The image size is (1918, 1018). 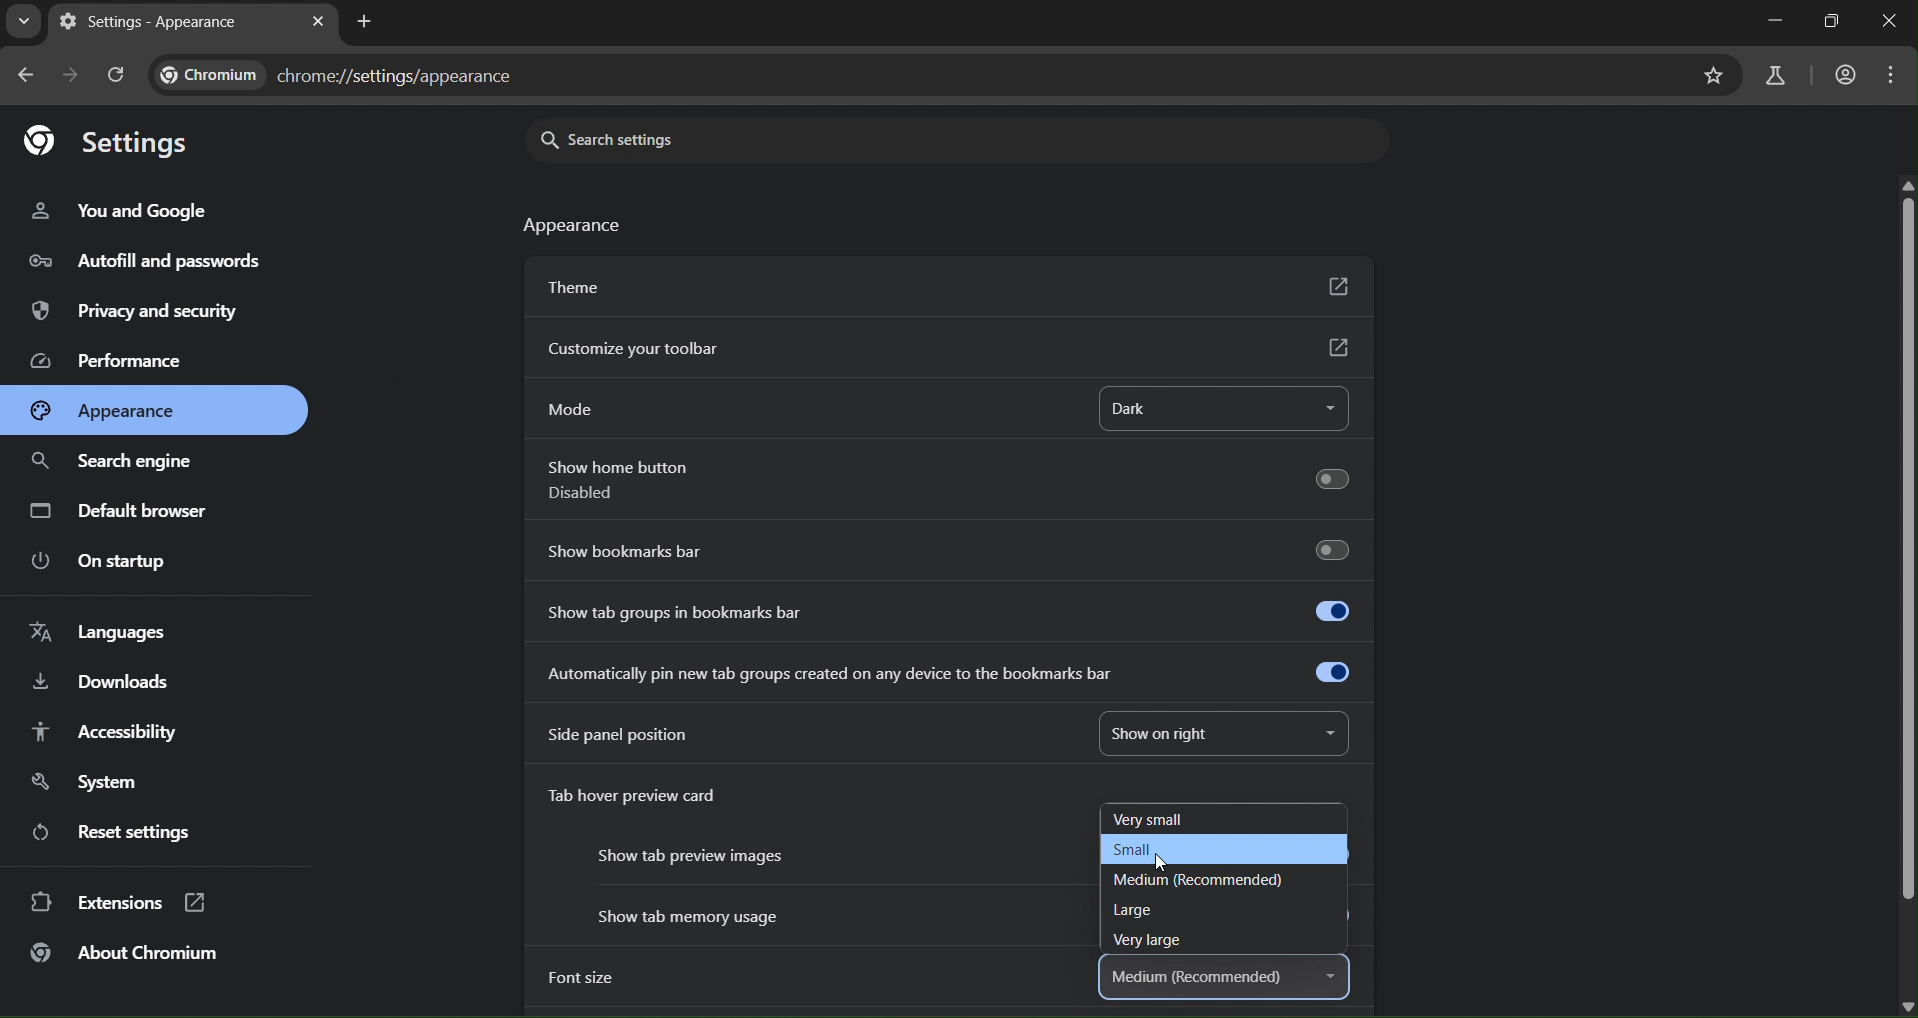 I want to click on reload page, so click(x=119, y=76).